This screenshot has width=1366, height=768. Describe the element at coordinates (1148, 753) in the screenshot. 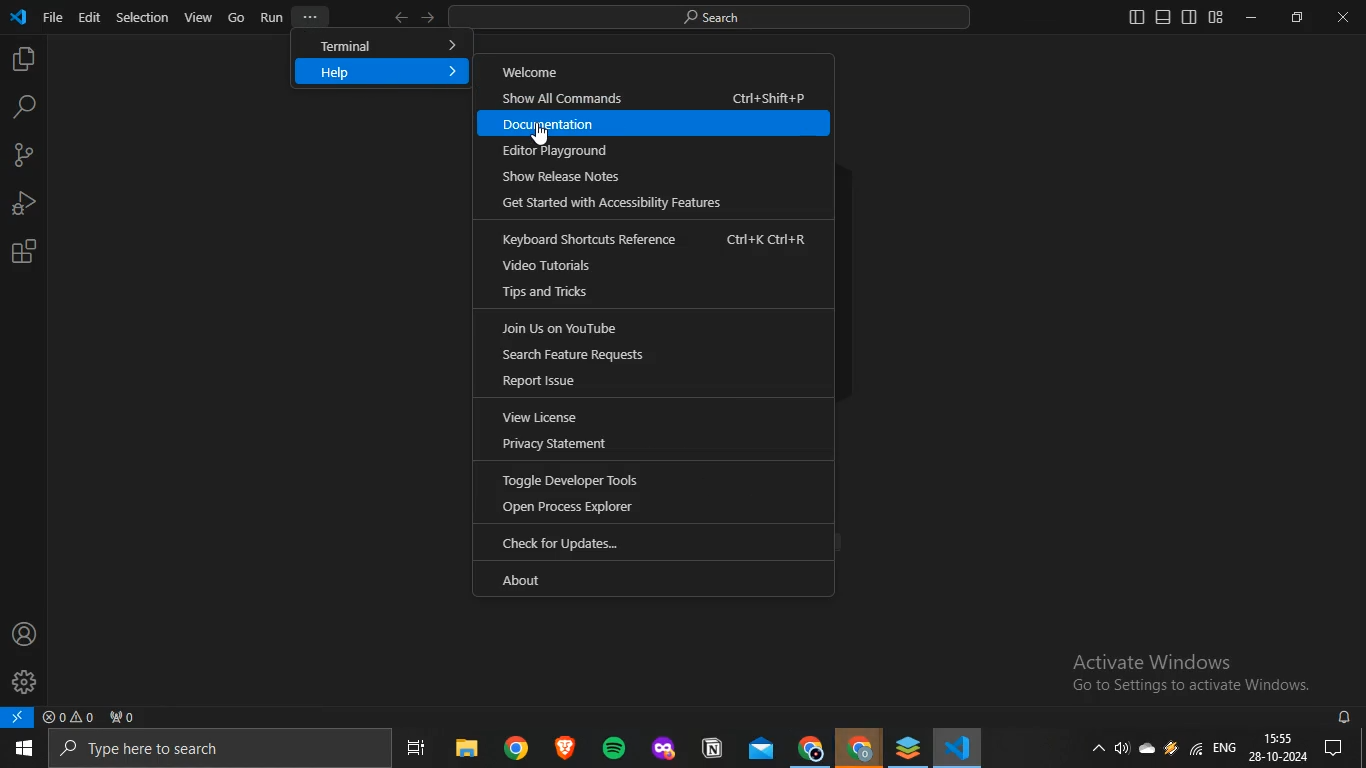

I see `onedrive` at that location.